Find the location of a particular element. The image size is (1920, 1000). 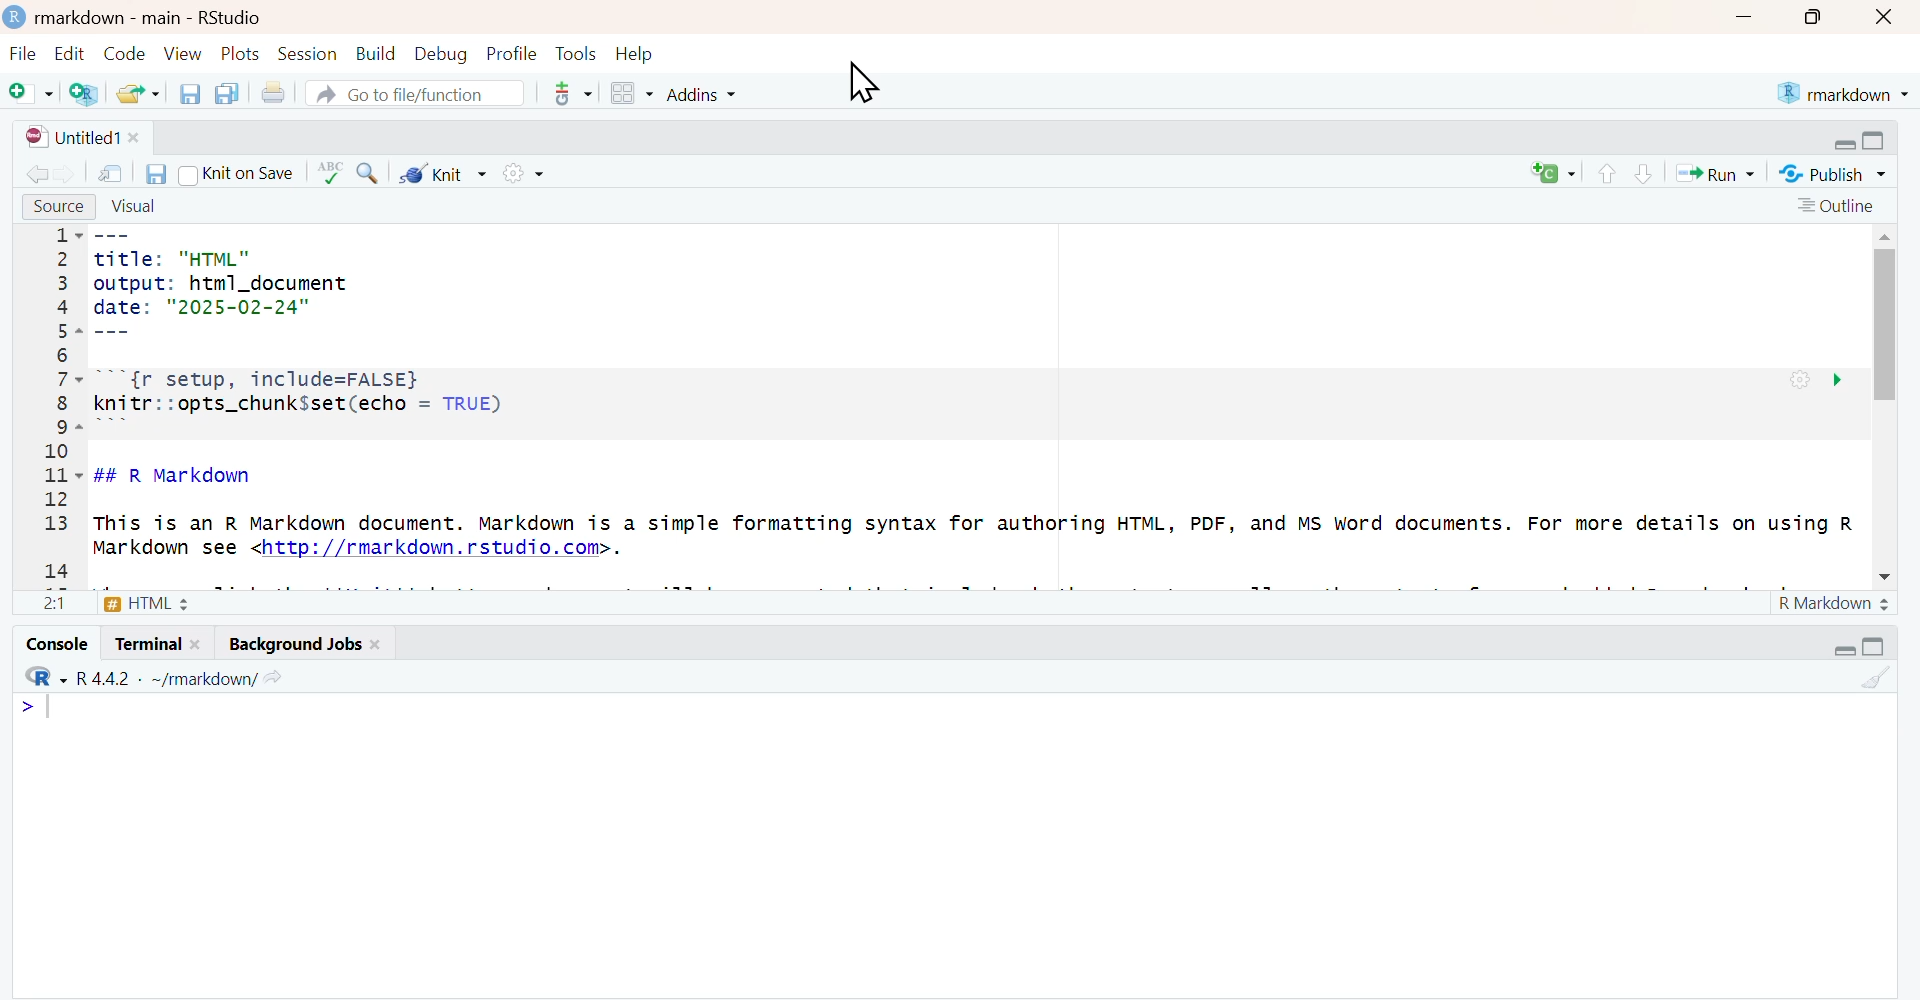

Save all open documents is located at coordinates (230, 94).